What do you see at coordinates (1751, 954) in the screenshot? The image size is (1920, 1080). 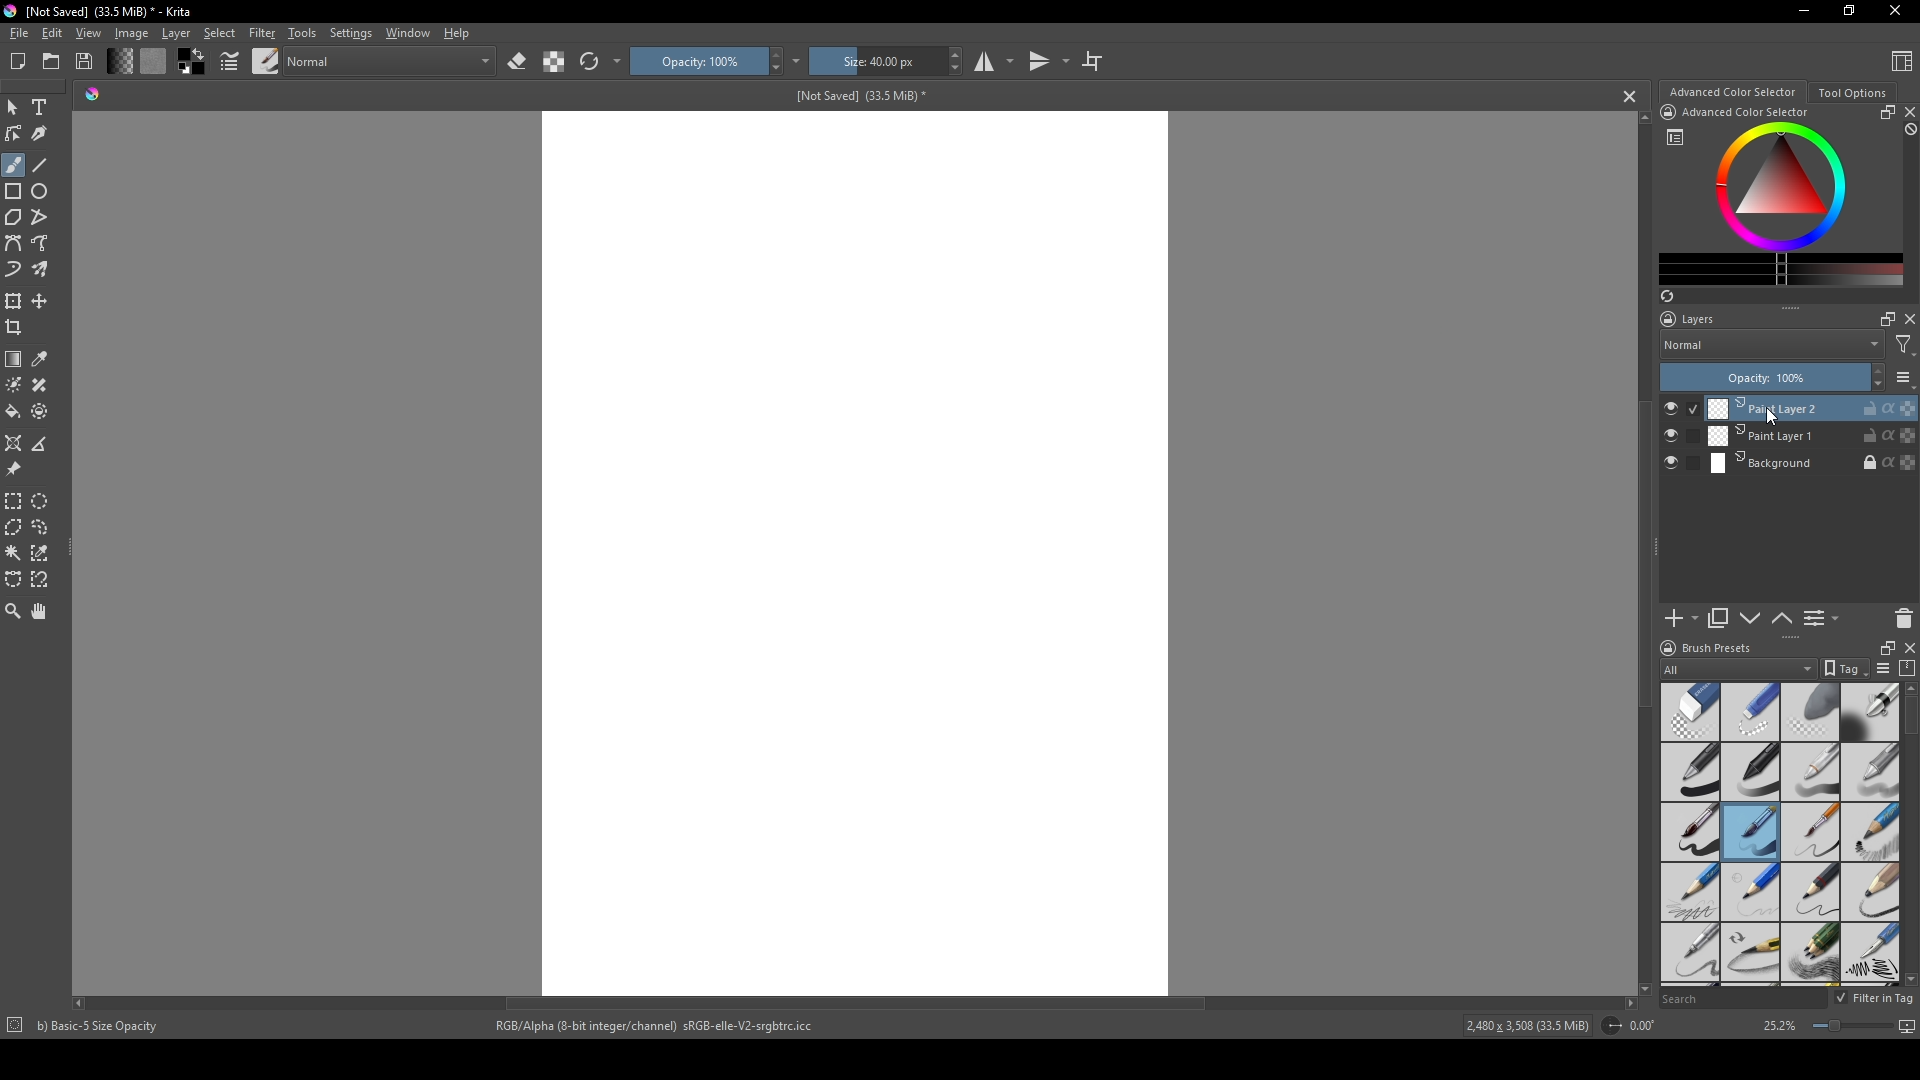 I see `pencil` at bounding box center [1751, 954].